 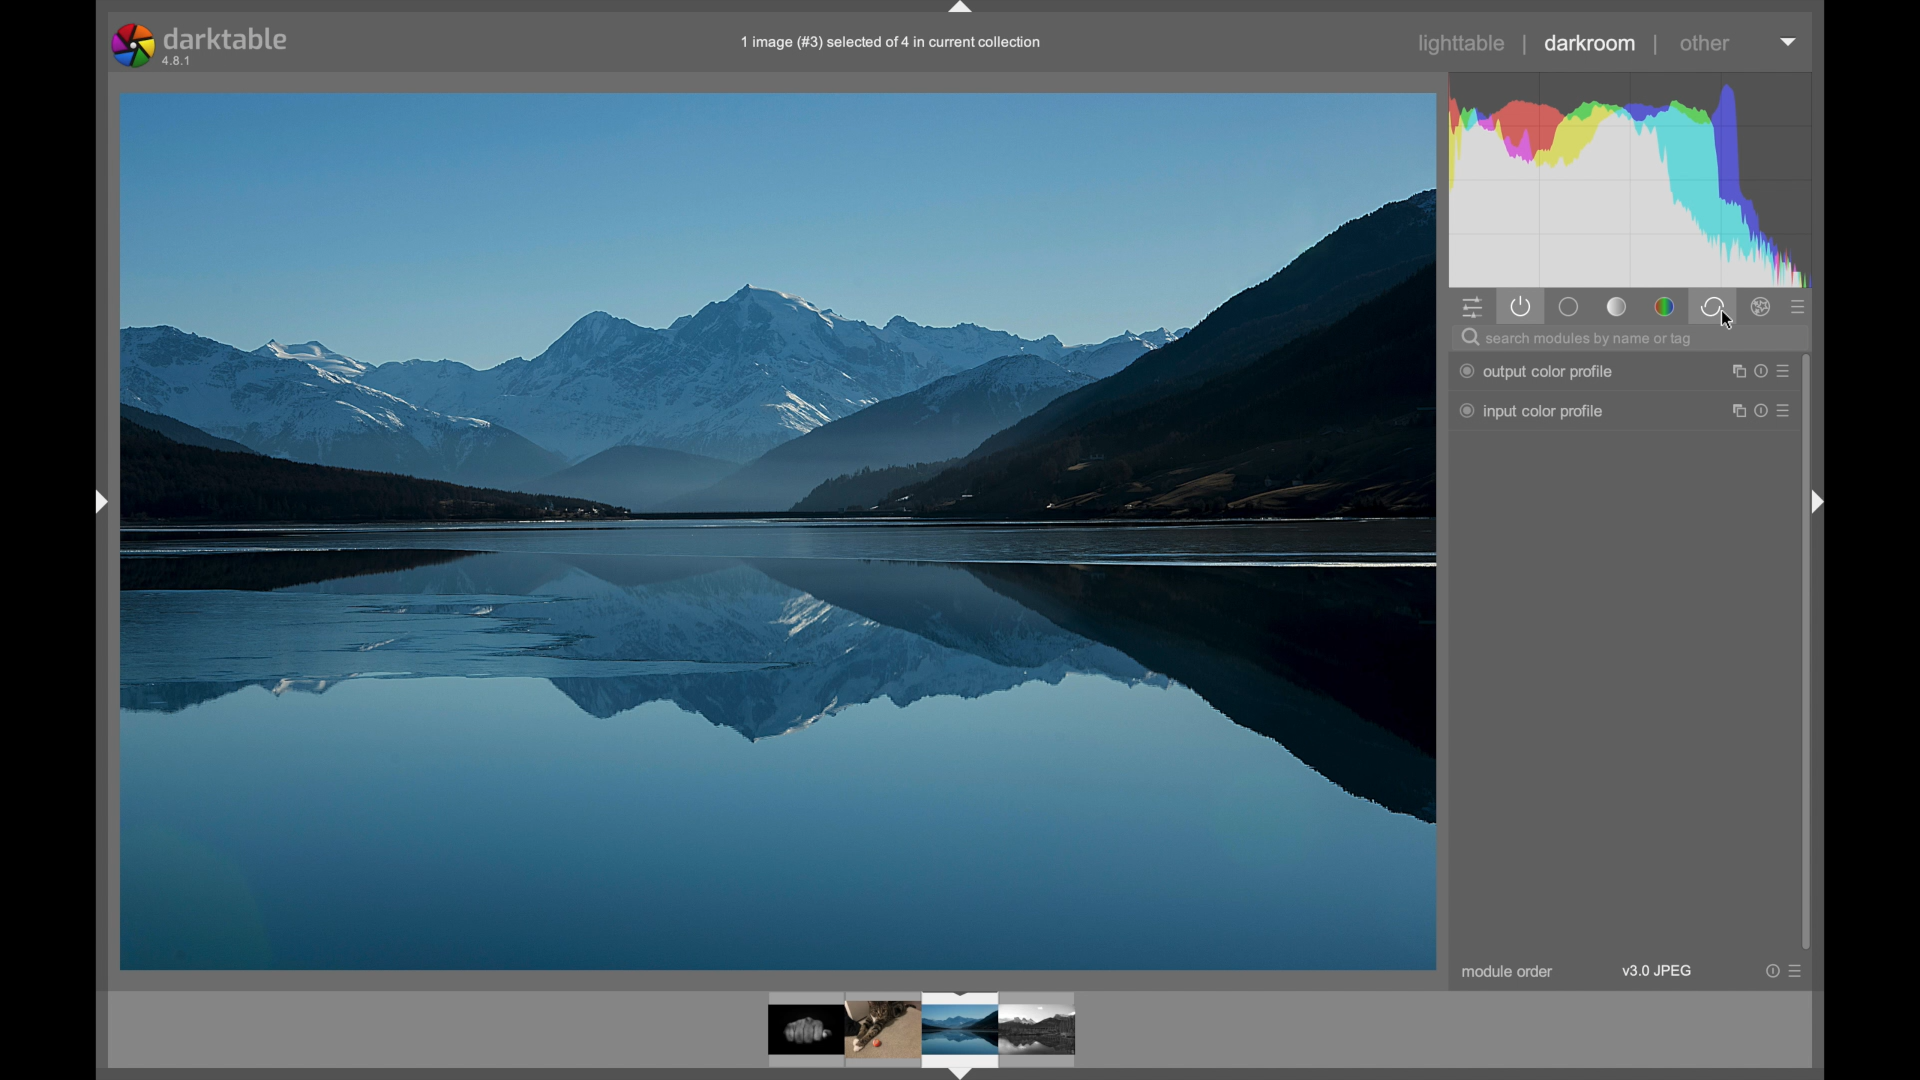 I want to click on quick  access  panel, so click(x=1474, y=307).